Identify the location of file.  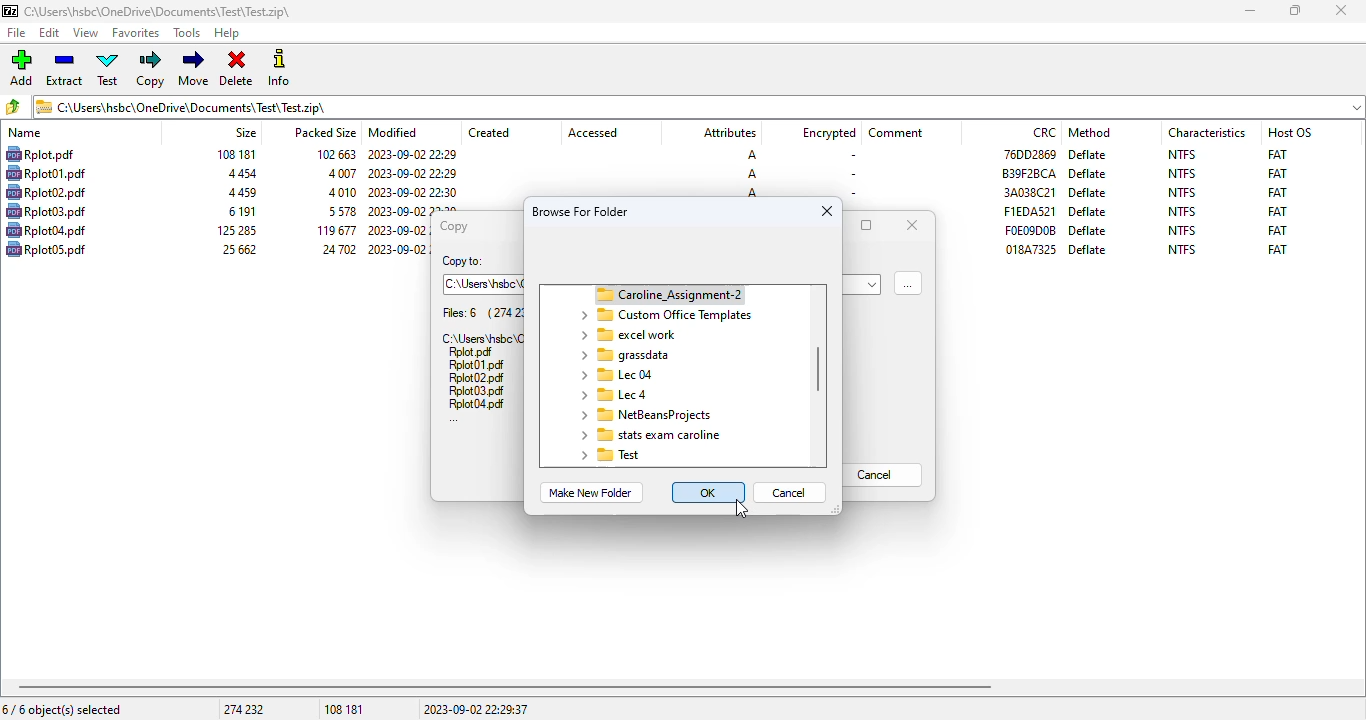
(46, 248).